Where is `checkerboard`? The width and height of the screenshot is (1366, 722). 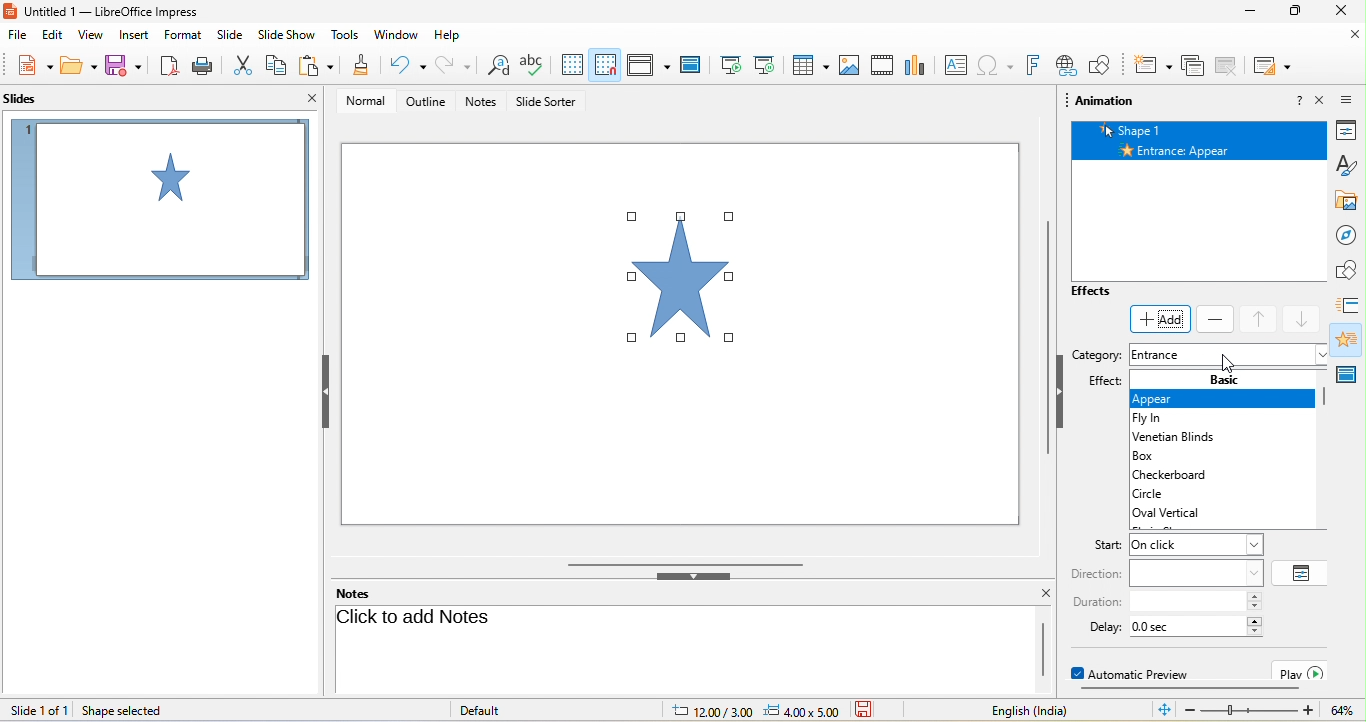
checkerboard is located at coordinates (1179, 474).